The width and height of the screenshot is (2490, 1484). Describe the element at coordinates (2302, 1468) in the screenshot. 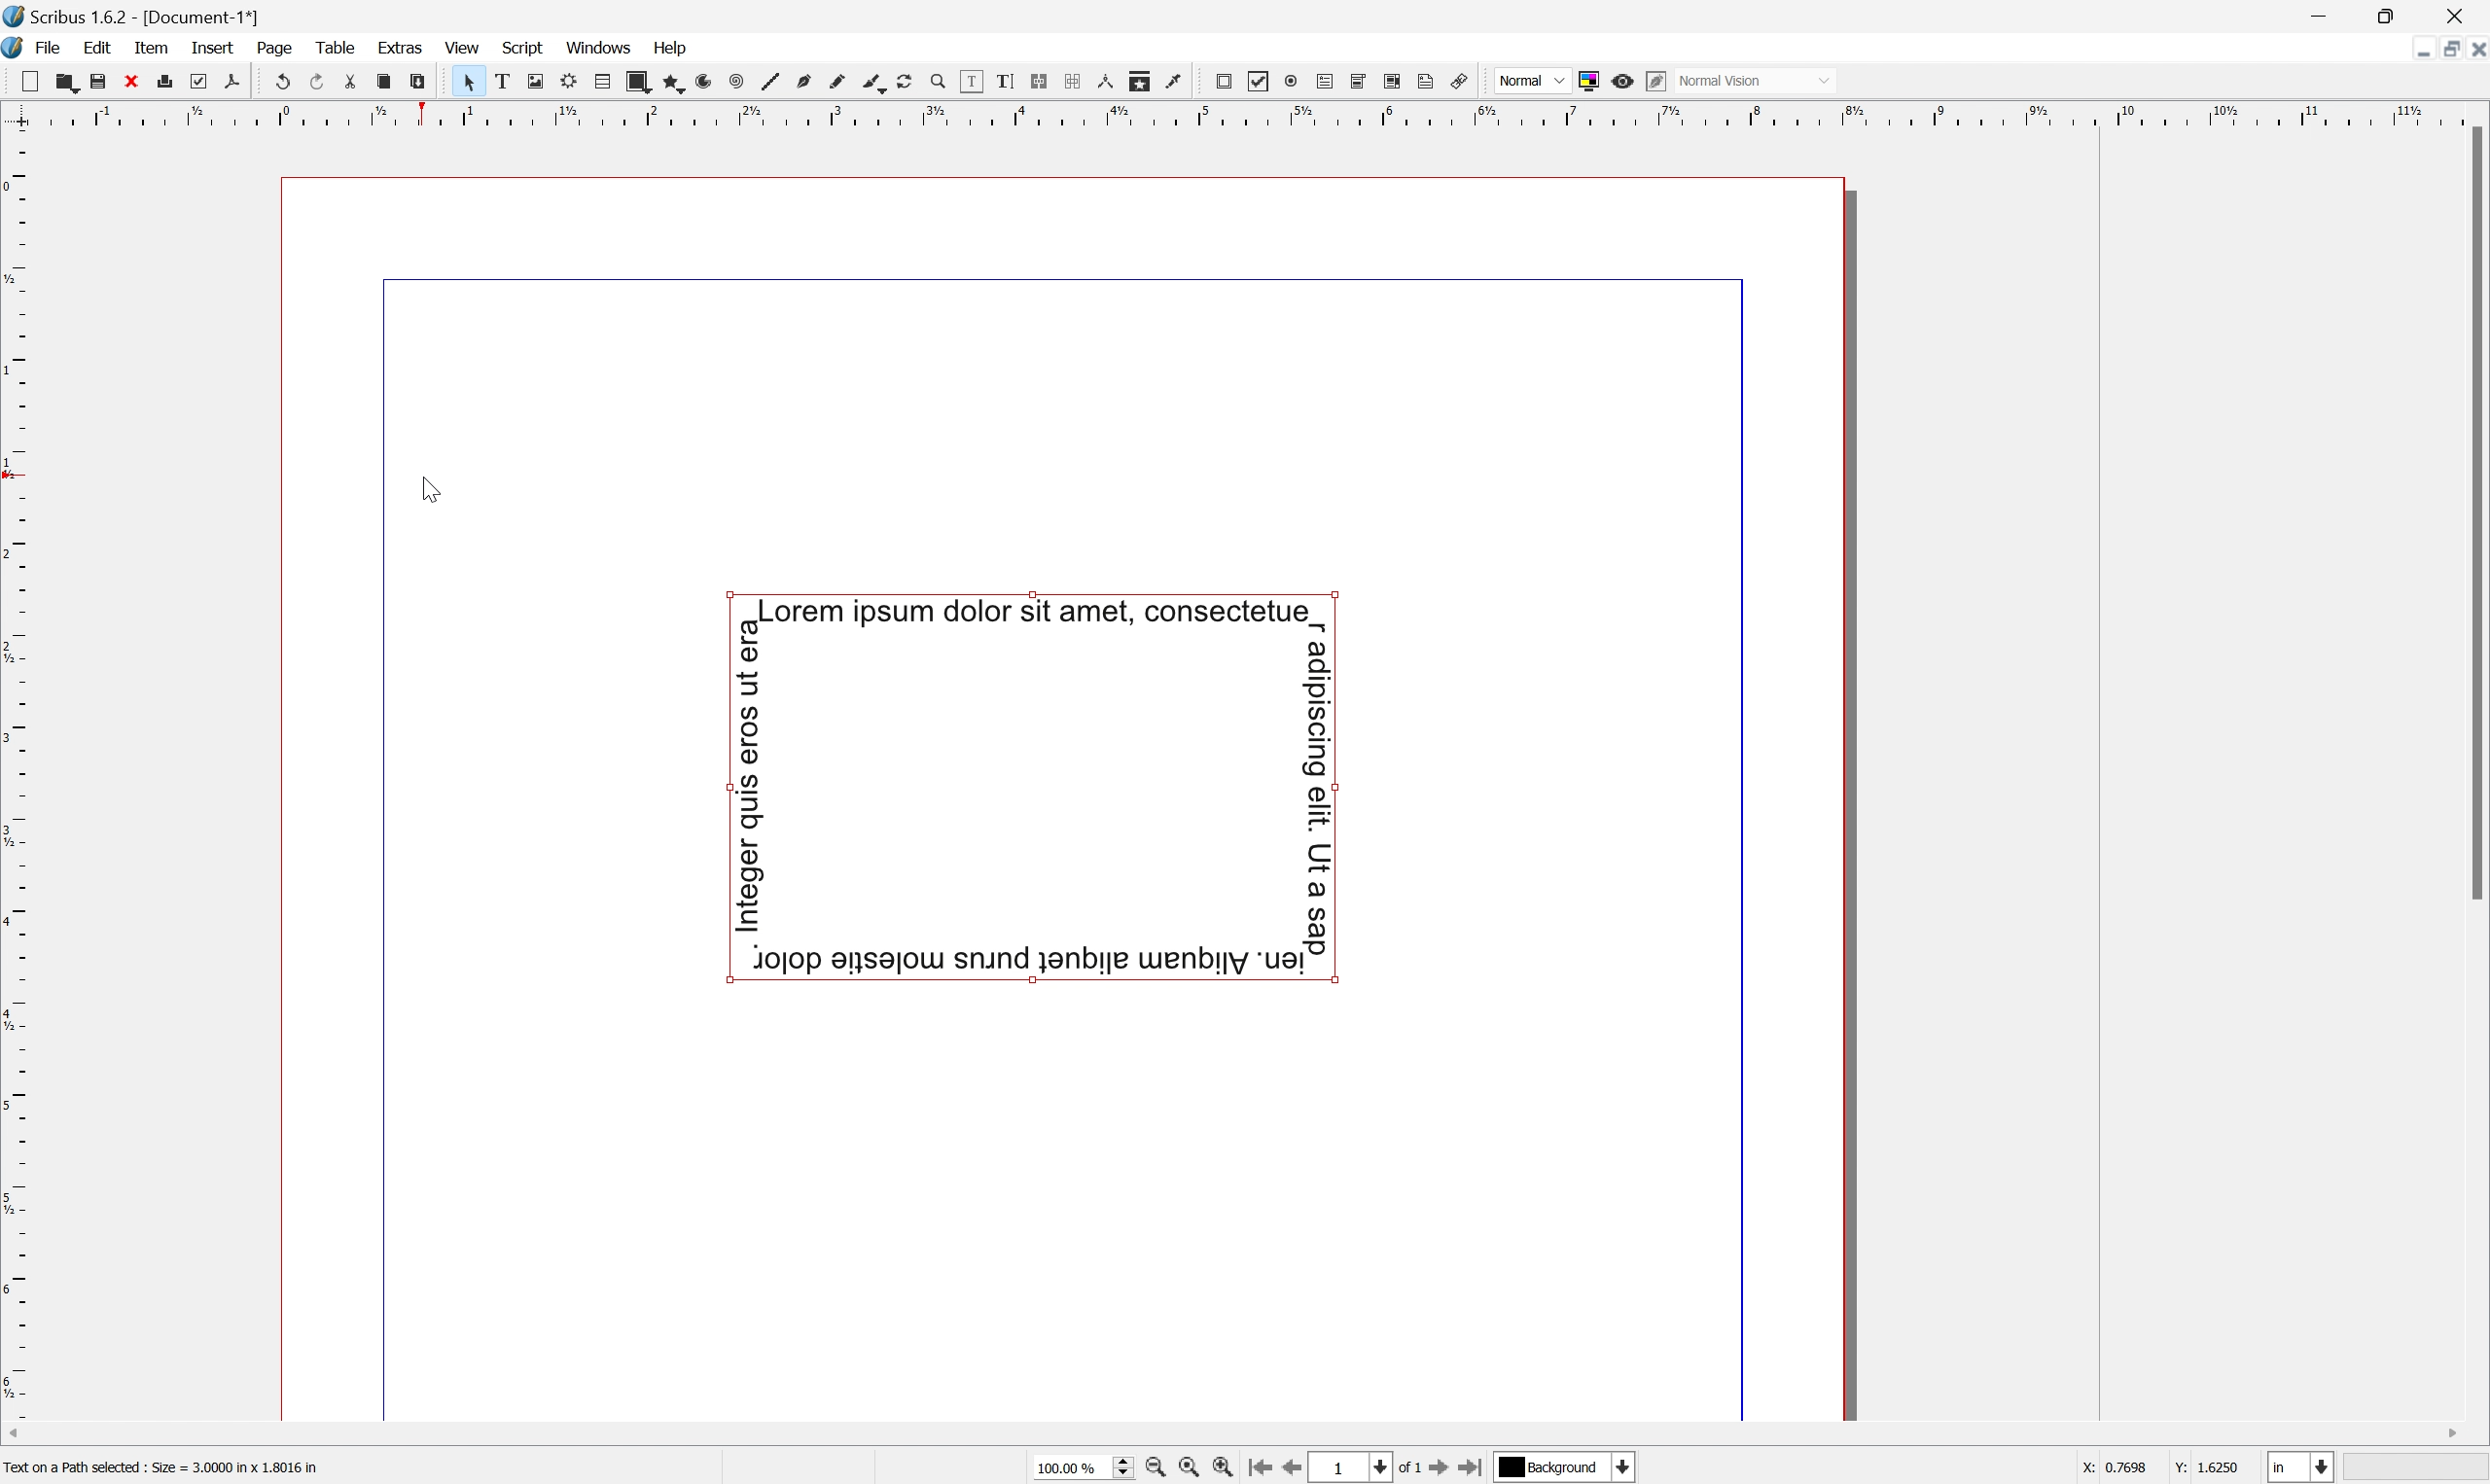

I see `Select the current unit` at that location.